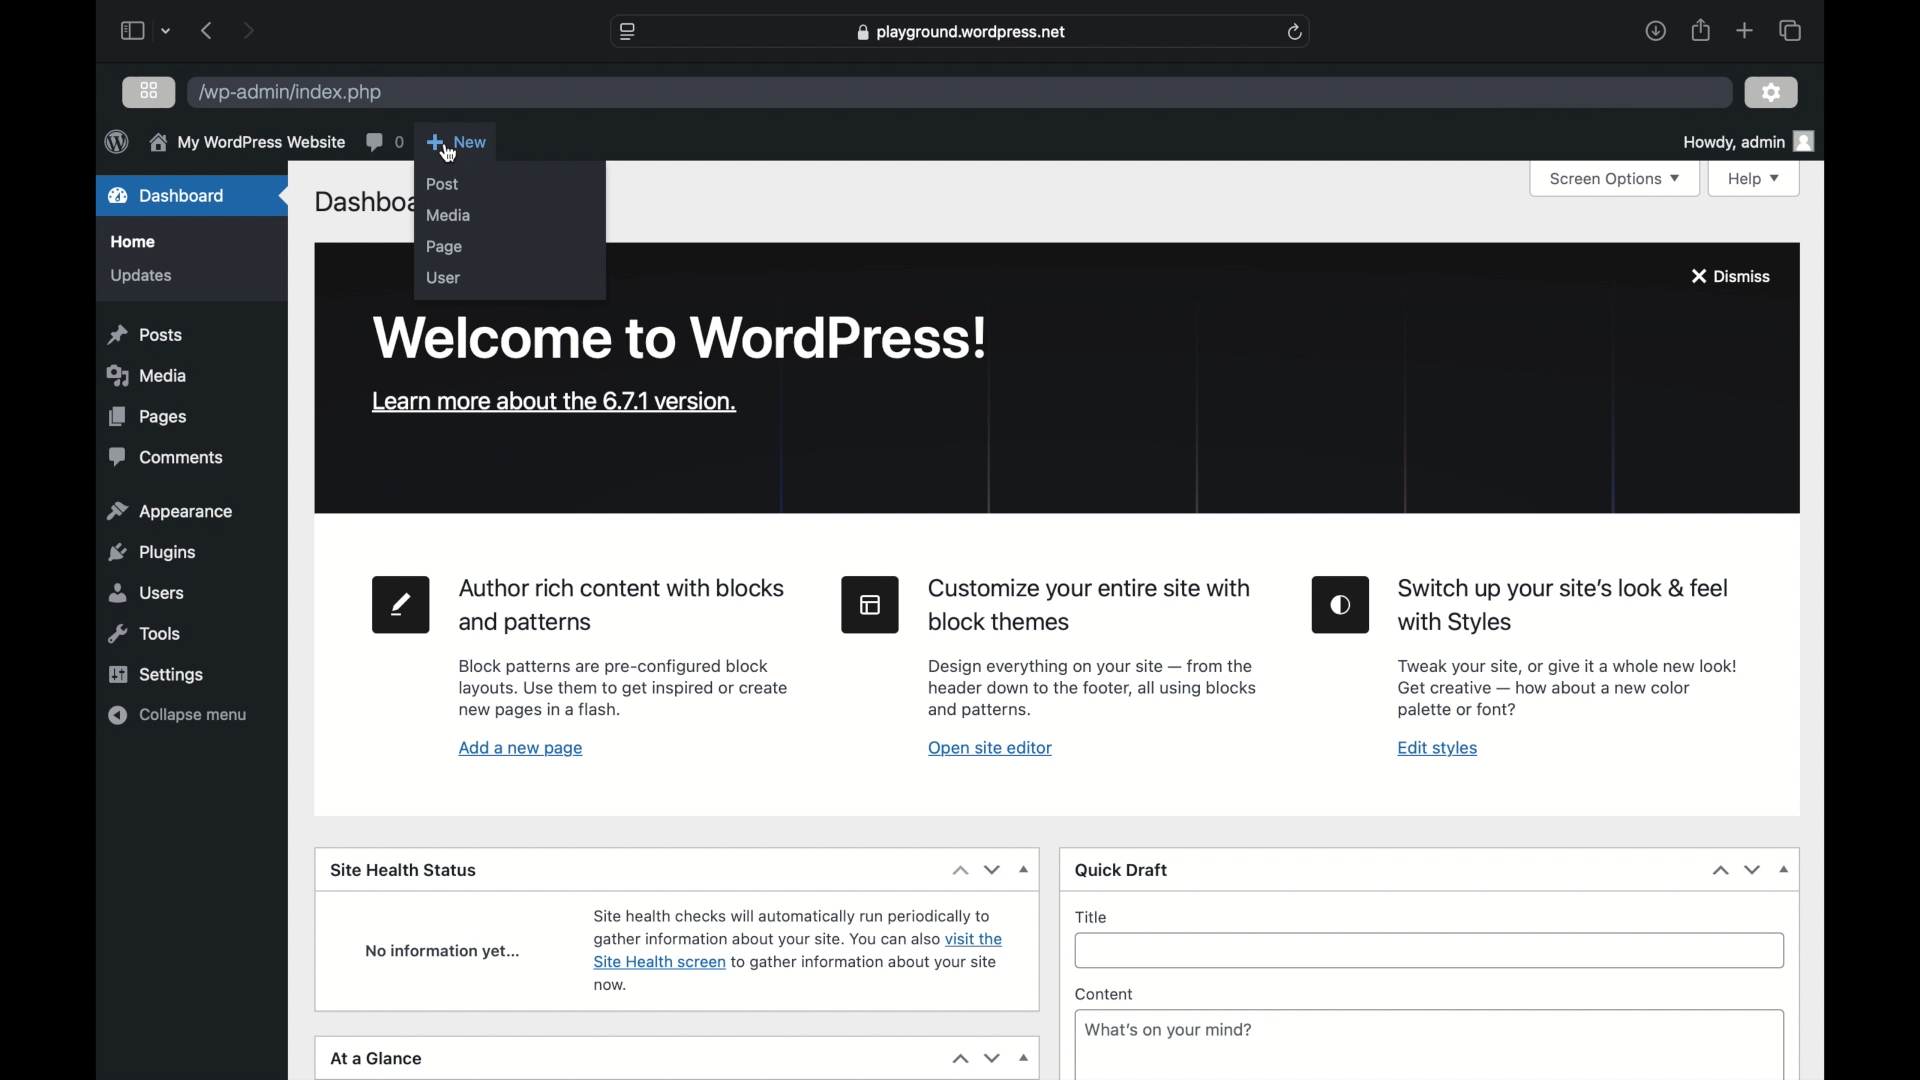 Image resolution: width=1920 pixels, height=1080 pixels. Describe the element at coordinates (457, 142) in the screenshot. I see `new` at that location.